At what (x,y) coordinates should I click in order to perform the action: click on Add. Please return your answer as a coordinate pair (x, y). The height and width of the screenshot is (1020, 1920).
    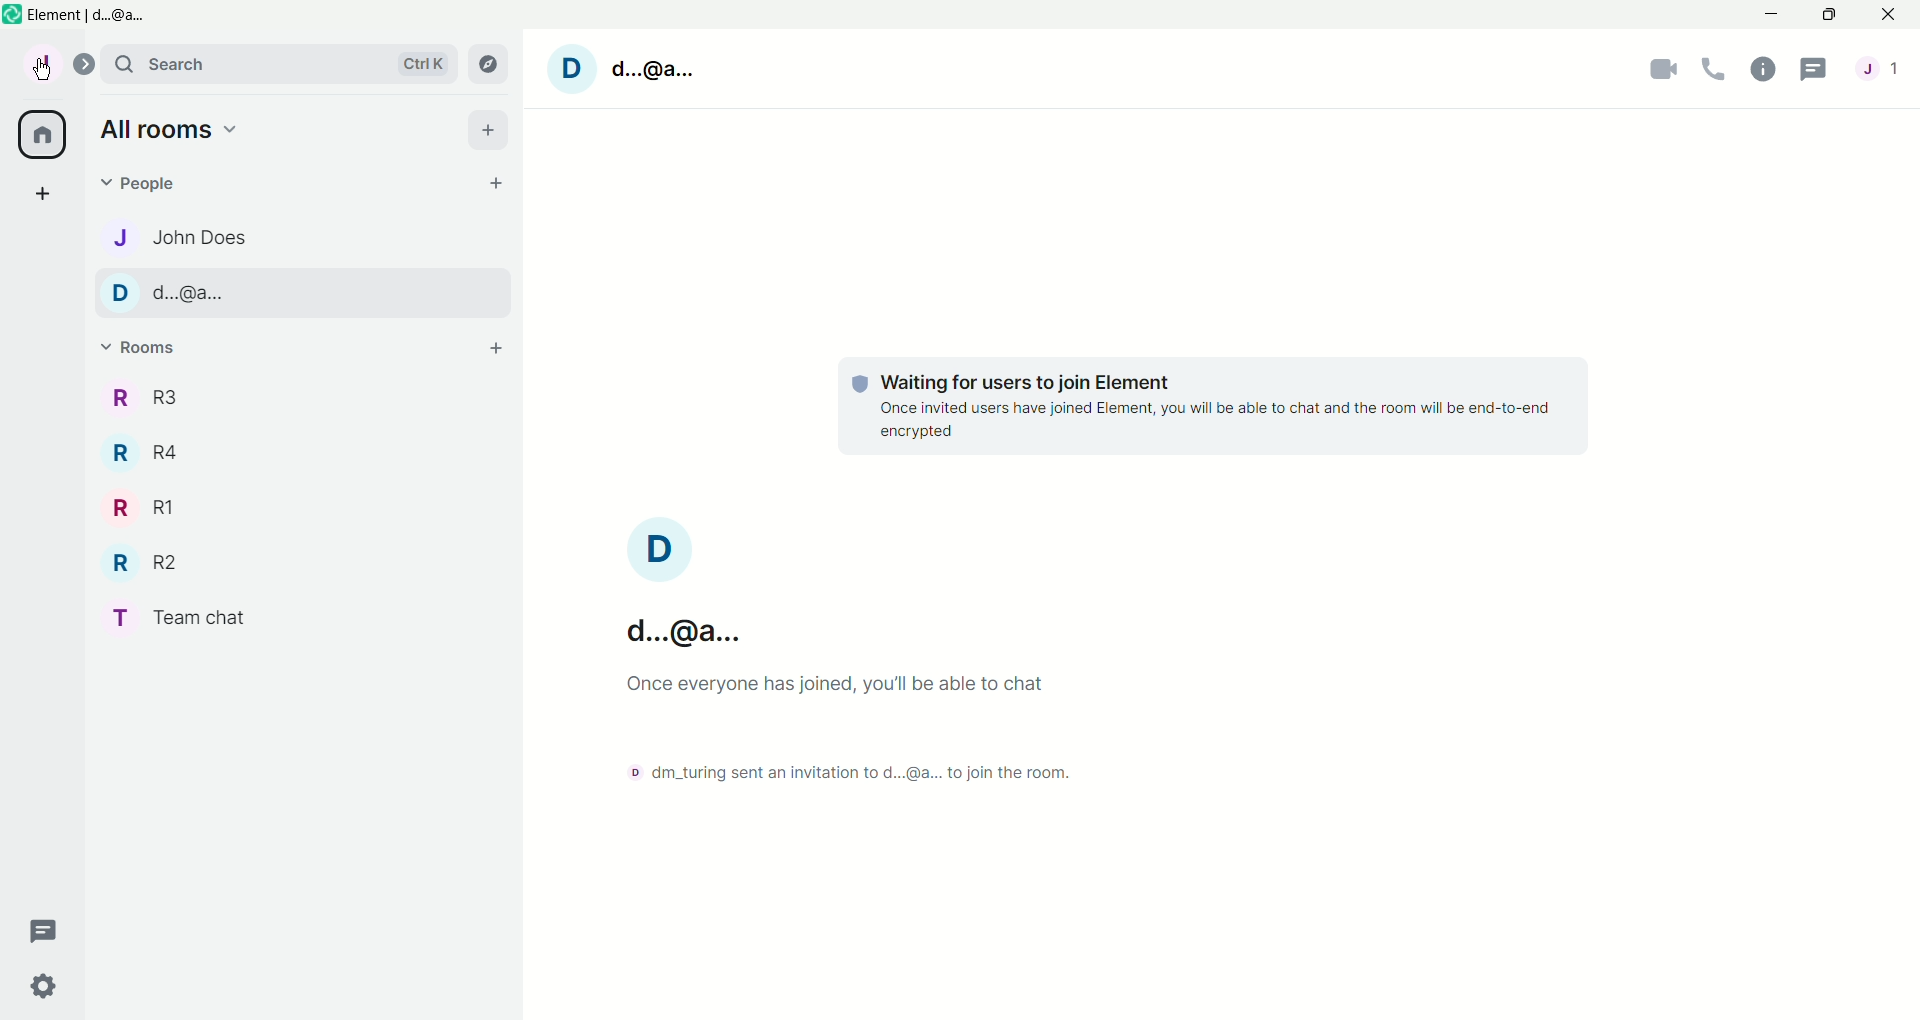
    Looking at the image, I should click on (488, 130).